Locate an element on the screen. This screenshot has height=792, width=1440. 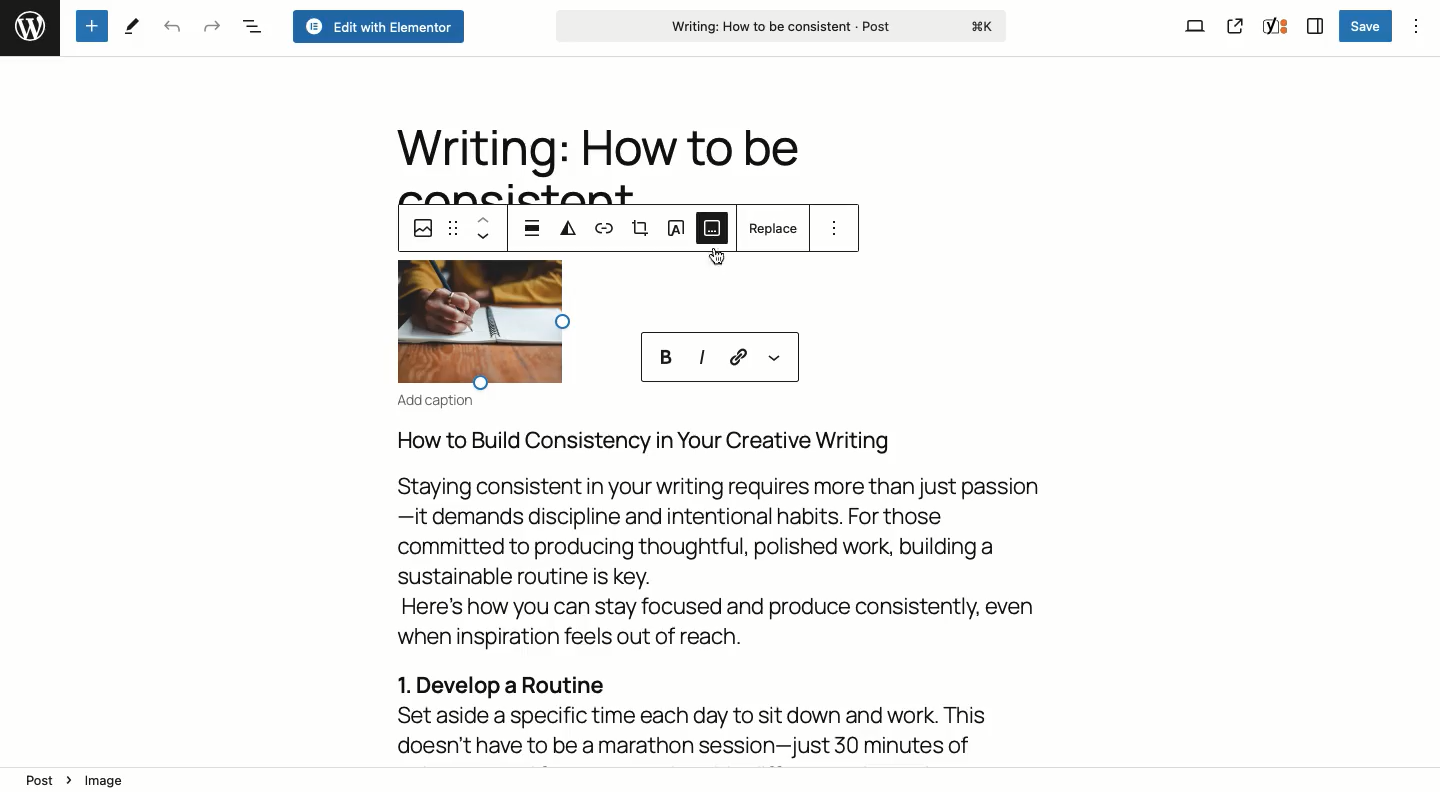
Add caption is located at coordinates (713, 233).